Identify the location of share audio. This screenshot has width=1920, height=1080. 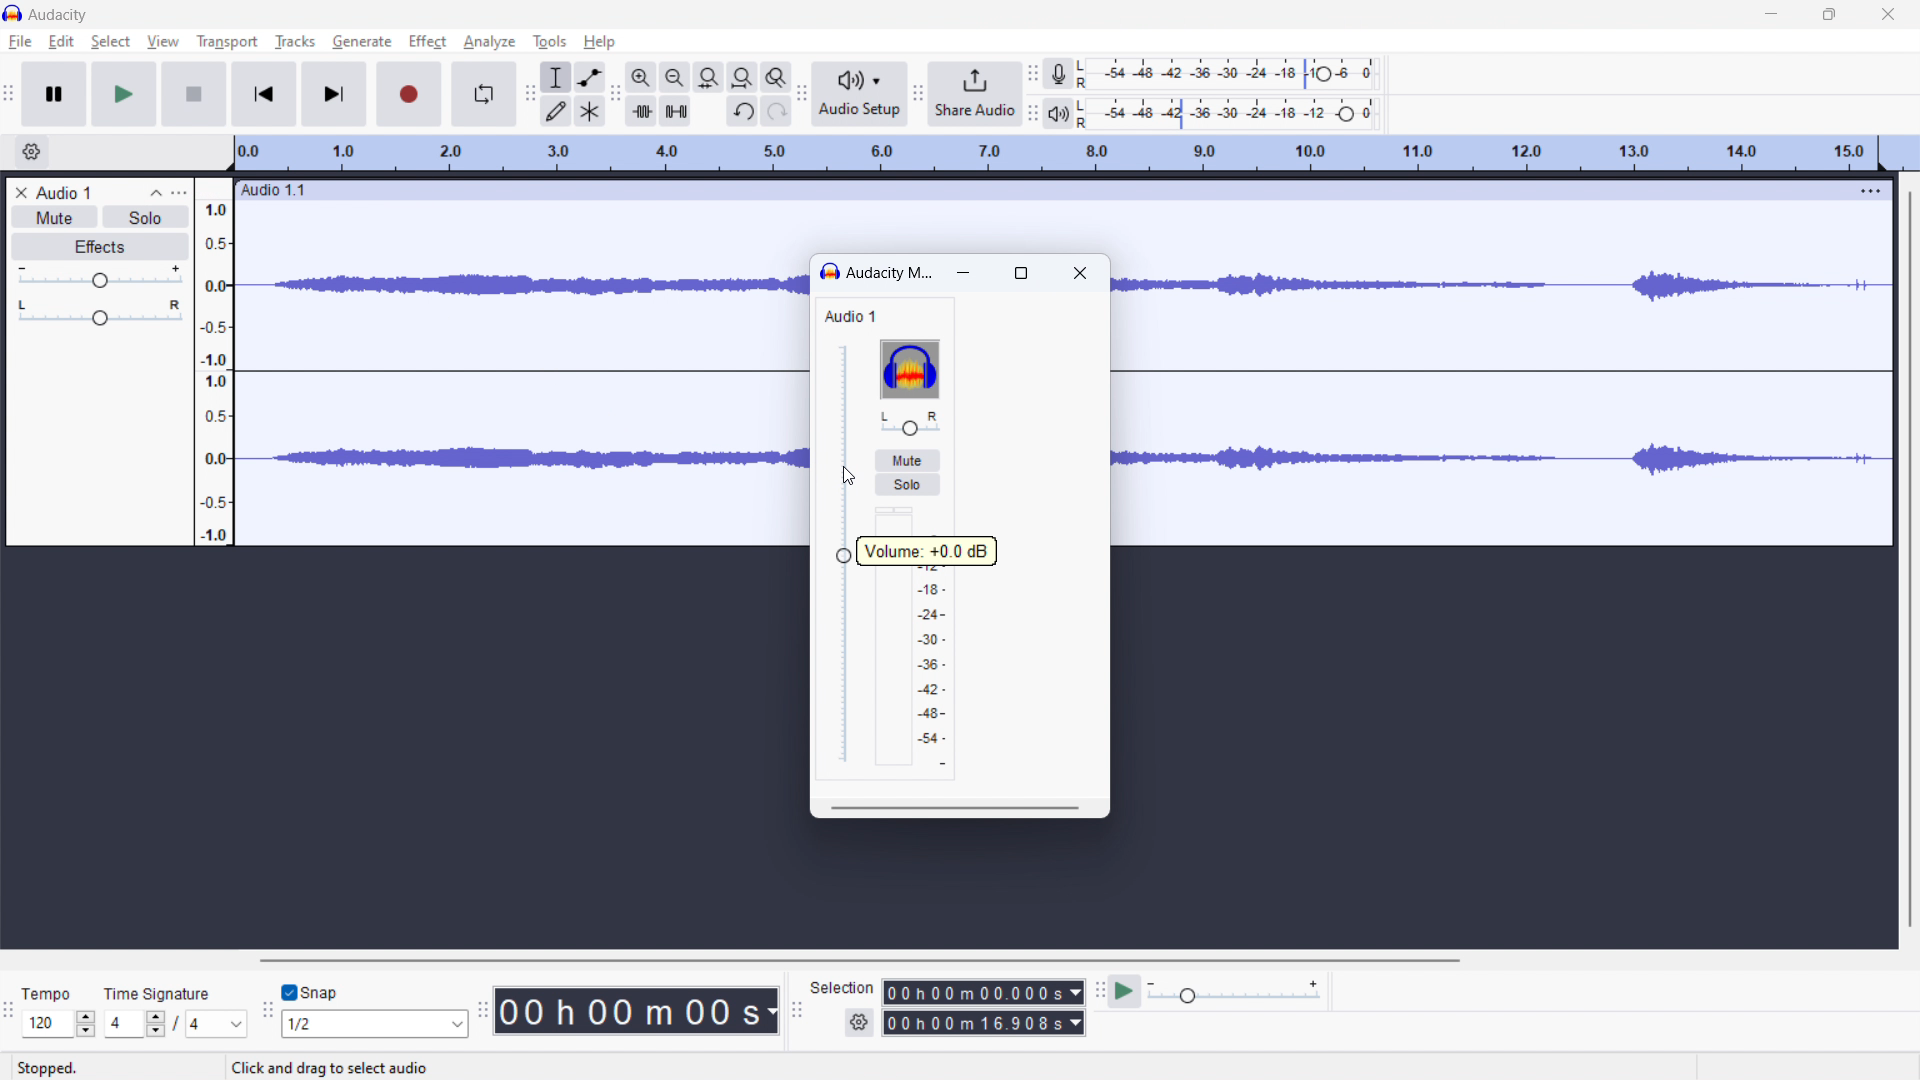
(974, 93).